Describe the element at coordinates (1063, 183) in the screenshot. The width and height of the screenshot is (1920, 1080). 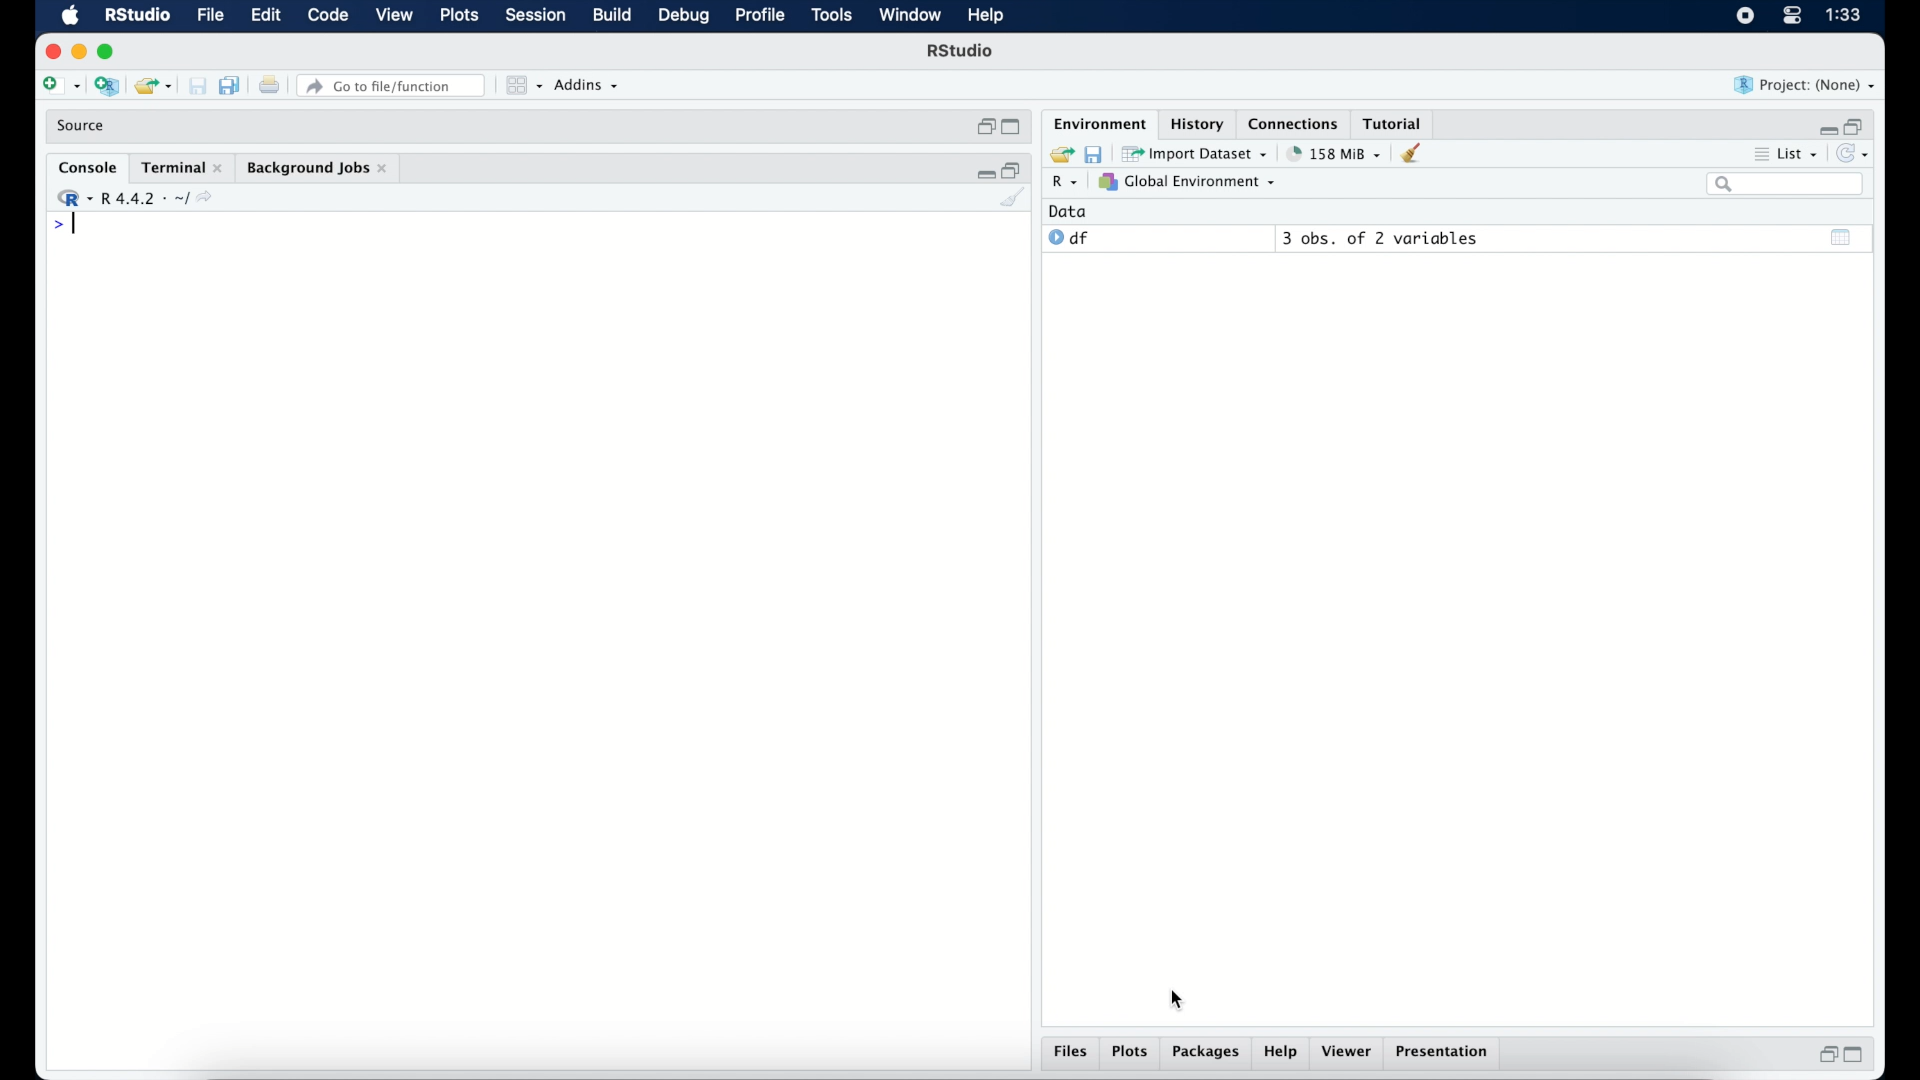
I see `R` at that location.